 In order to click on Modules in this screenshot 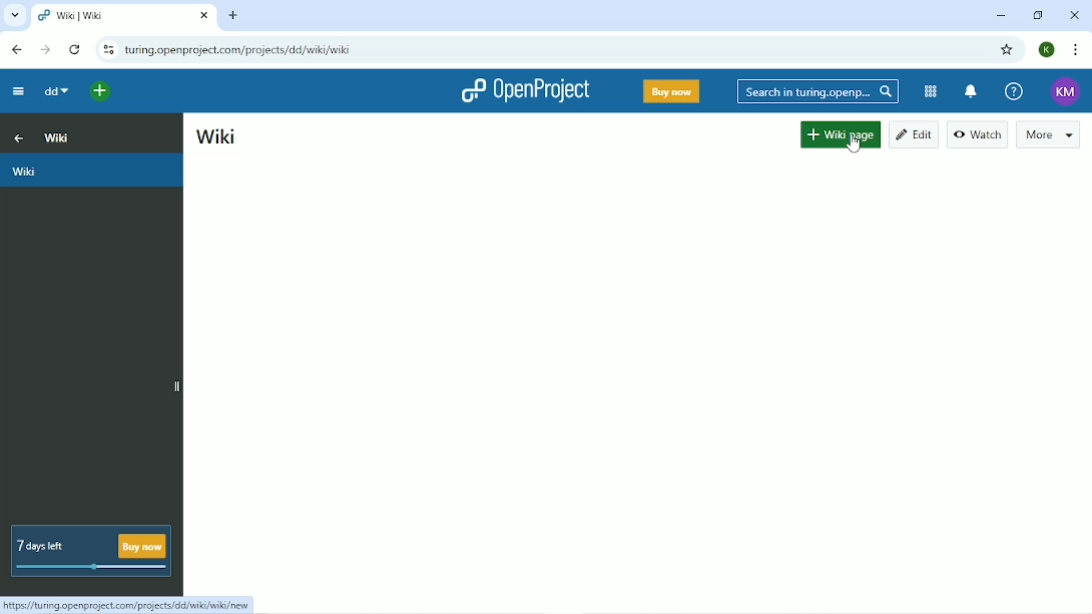, I will do `click(929, 92)`.